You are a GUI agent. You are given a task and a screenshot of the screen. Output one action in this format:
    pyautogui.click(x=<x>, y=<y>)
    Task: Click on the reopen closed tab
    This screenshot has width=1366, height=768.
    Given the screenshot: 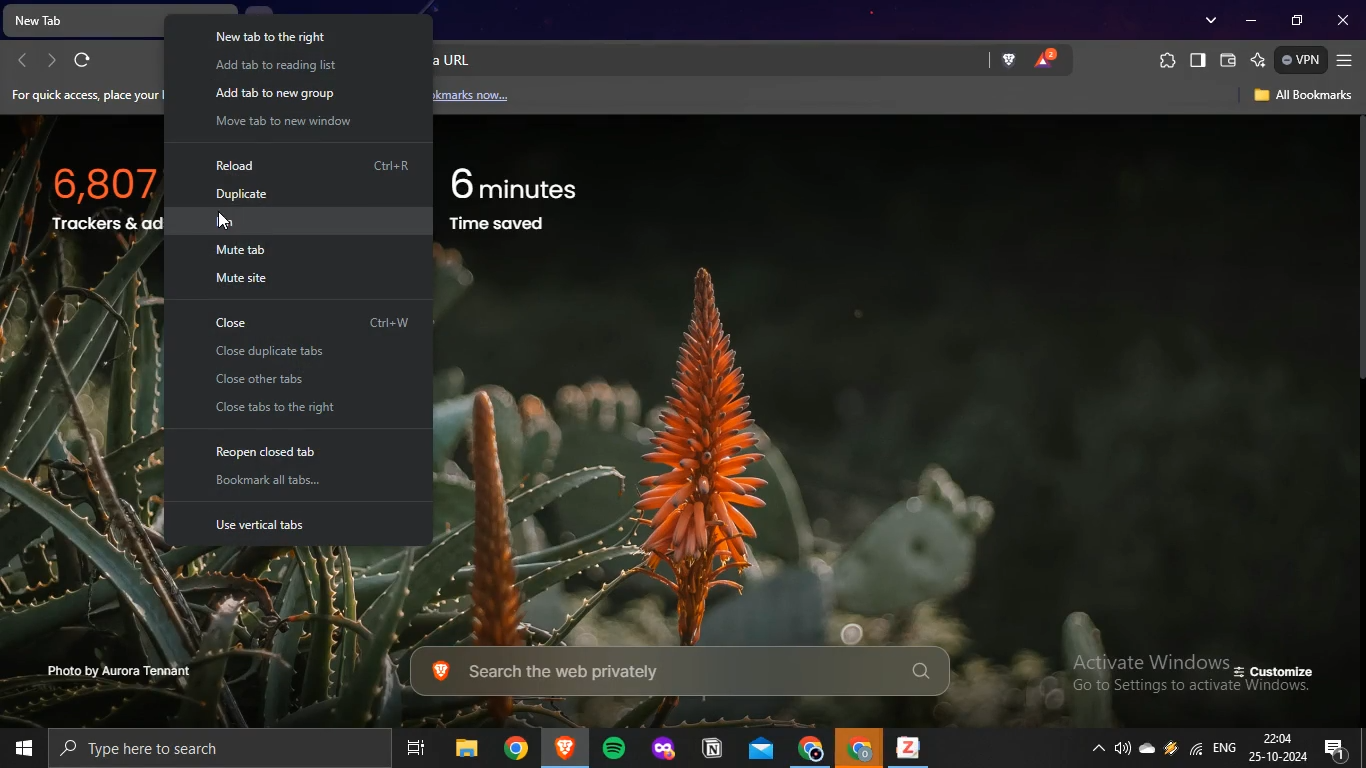 What is the action you would take?
    pyautogui.click(x=272, y=449)
    